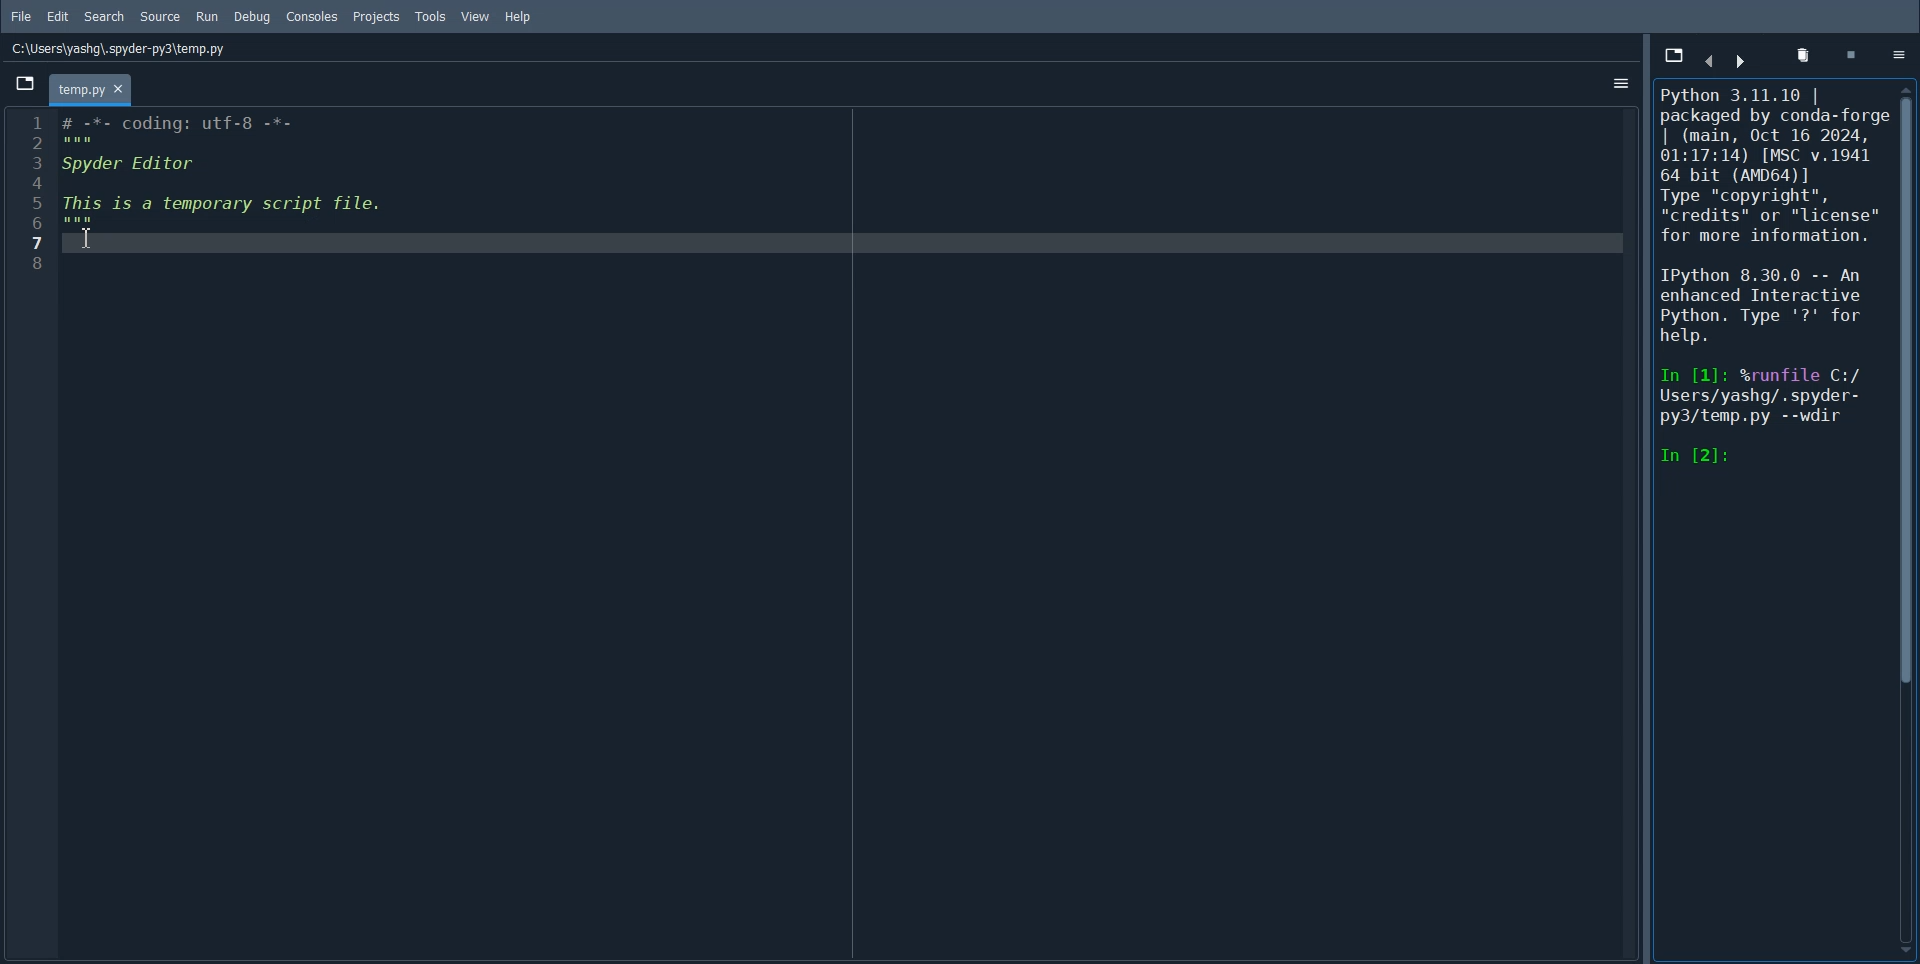 The width and height of the screenshot is (1920, 964). I want to click on Remove all variables, so click(1805, 53).